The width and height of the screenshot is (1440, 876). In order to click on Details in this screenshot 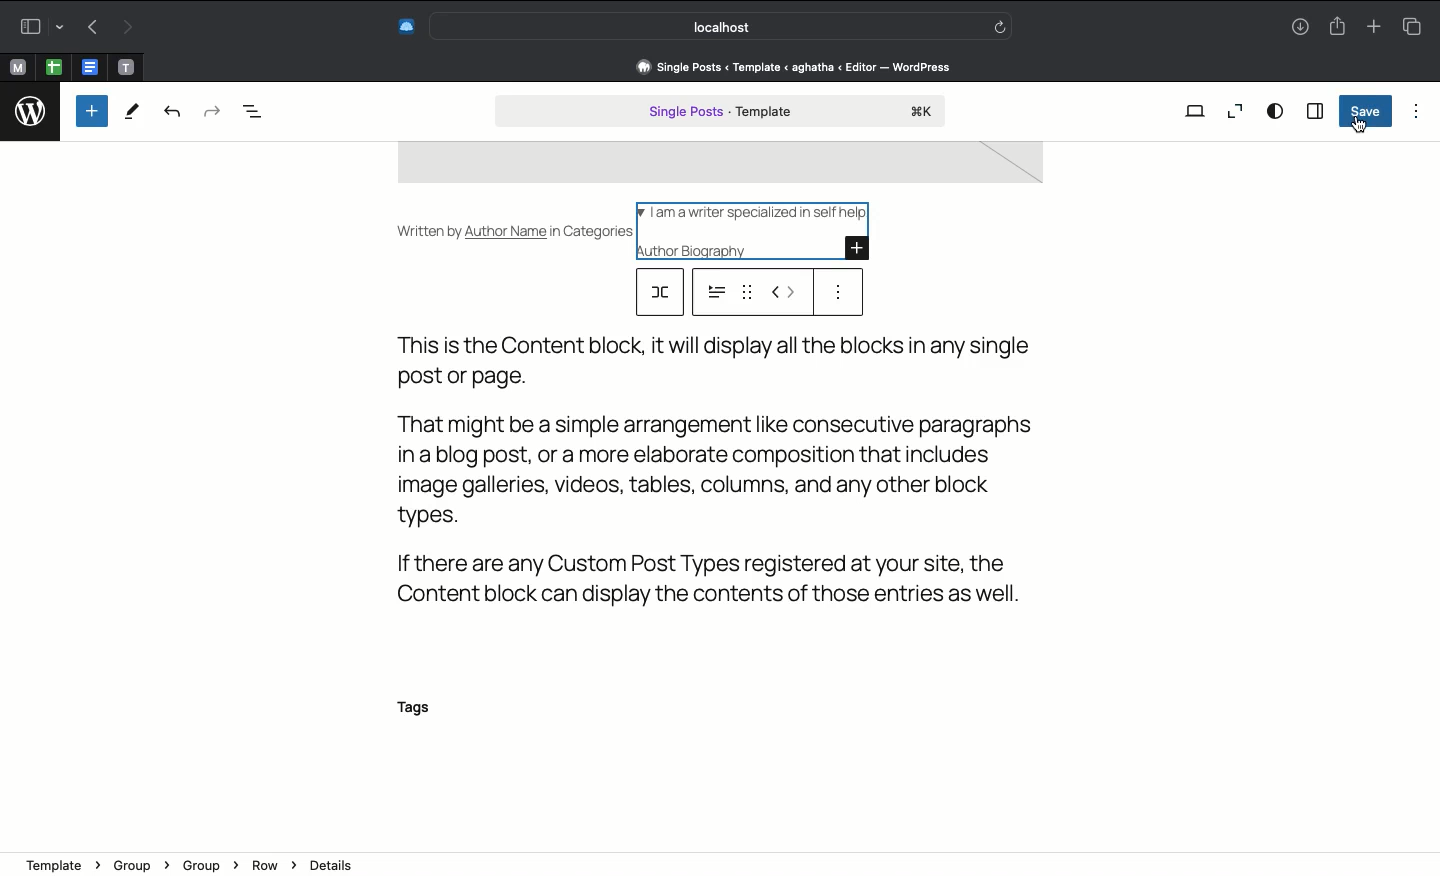, I will do `click(339, 865)`.